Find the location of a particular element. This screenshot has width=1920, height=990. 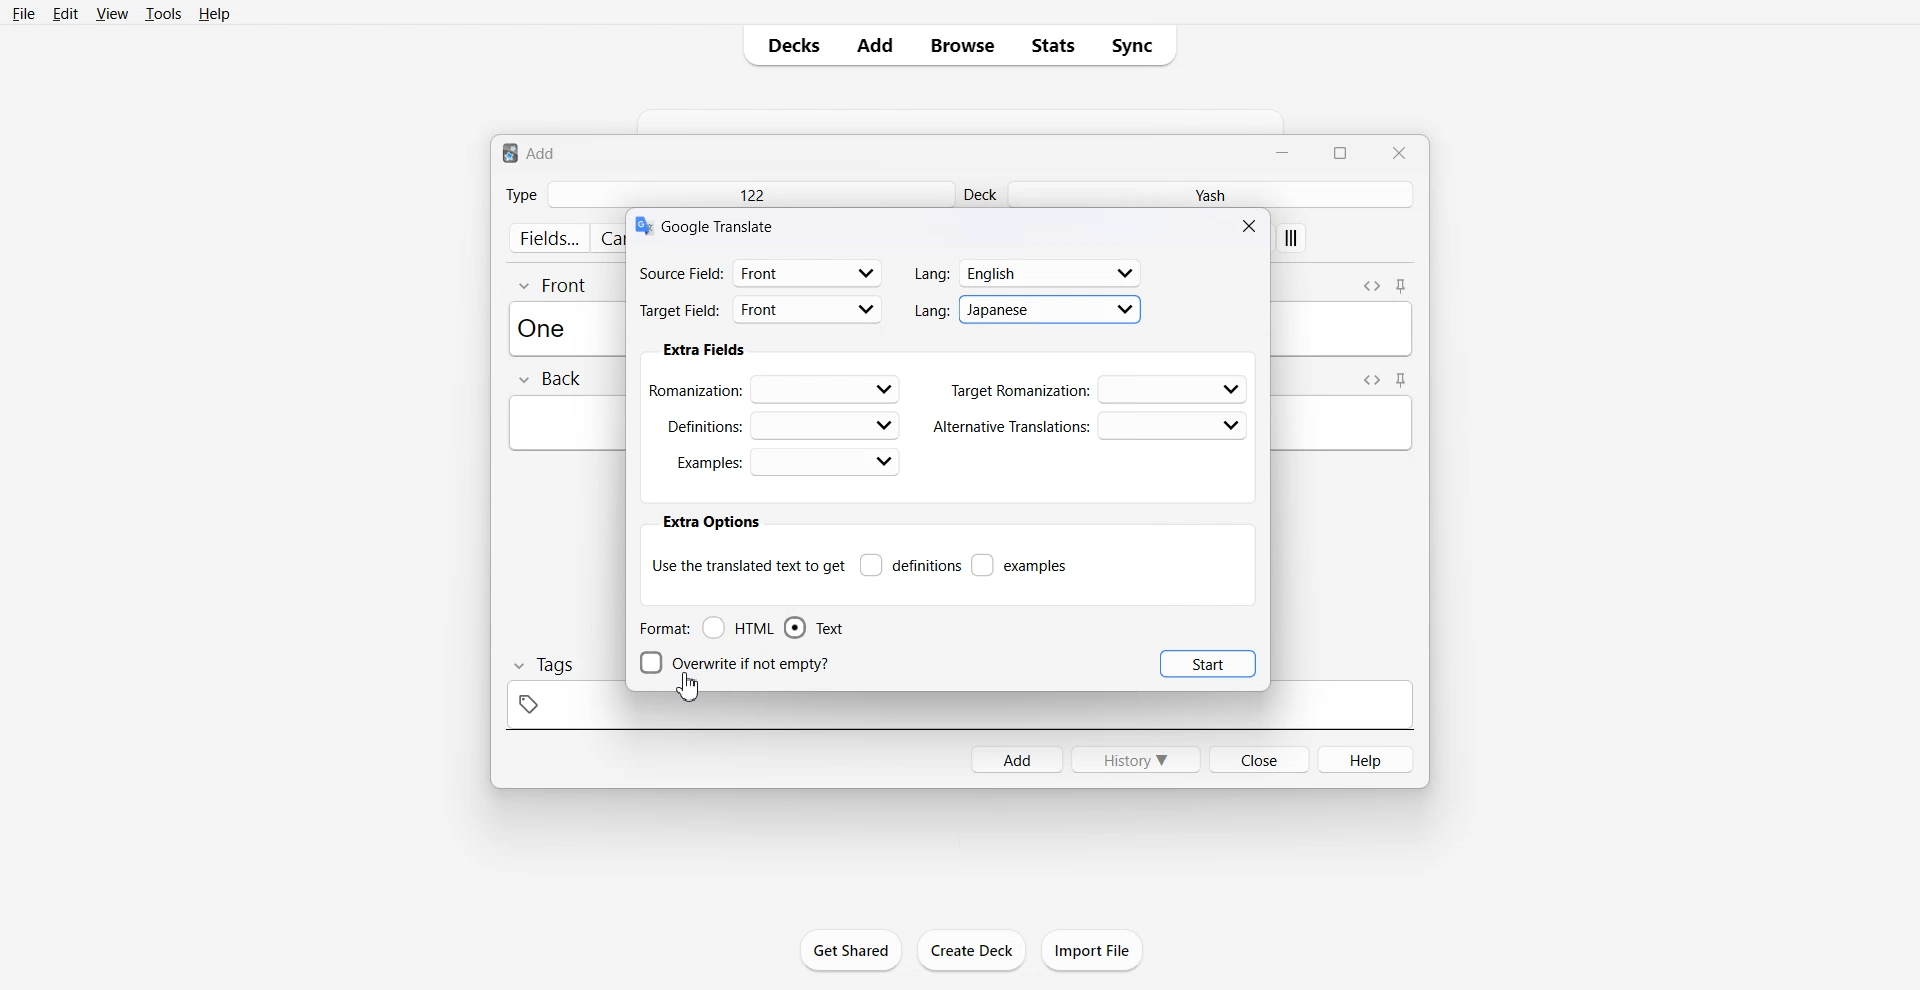

Import File is located at coordinates (1093, 950).